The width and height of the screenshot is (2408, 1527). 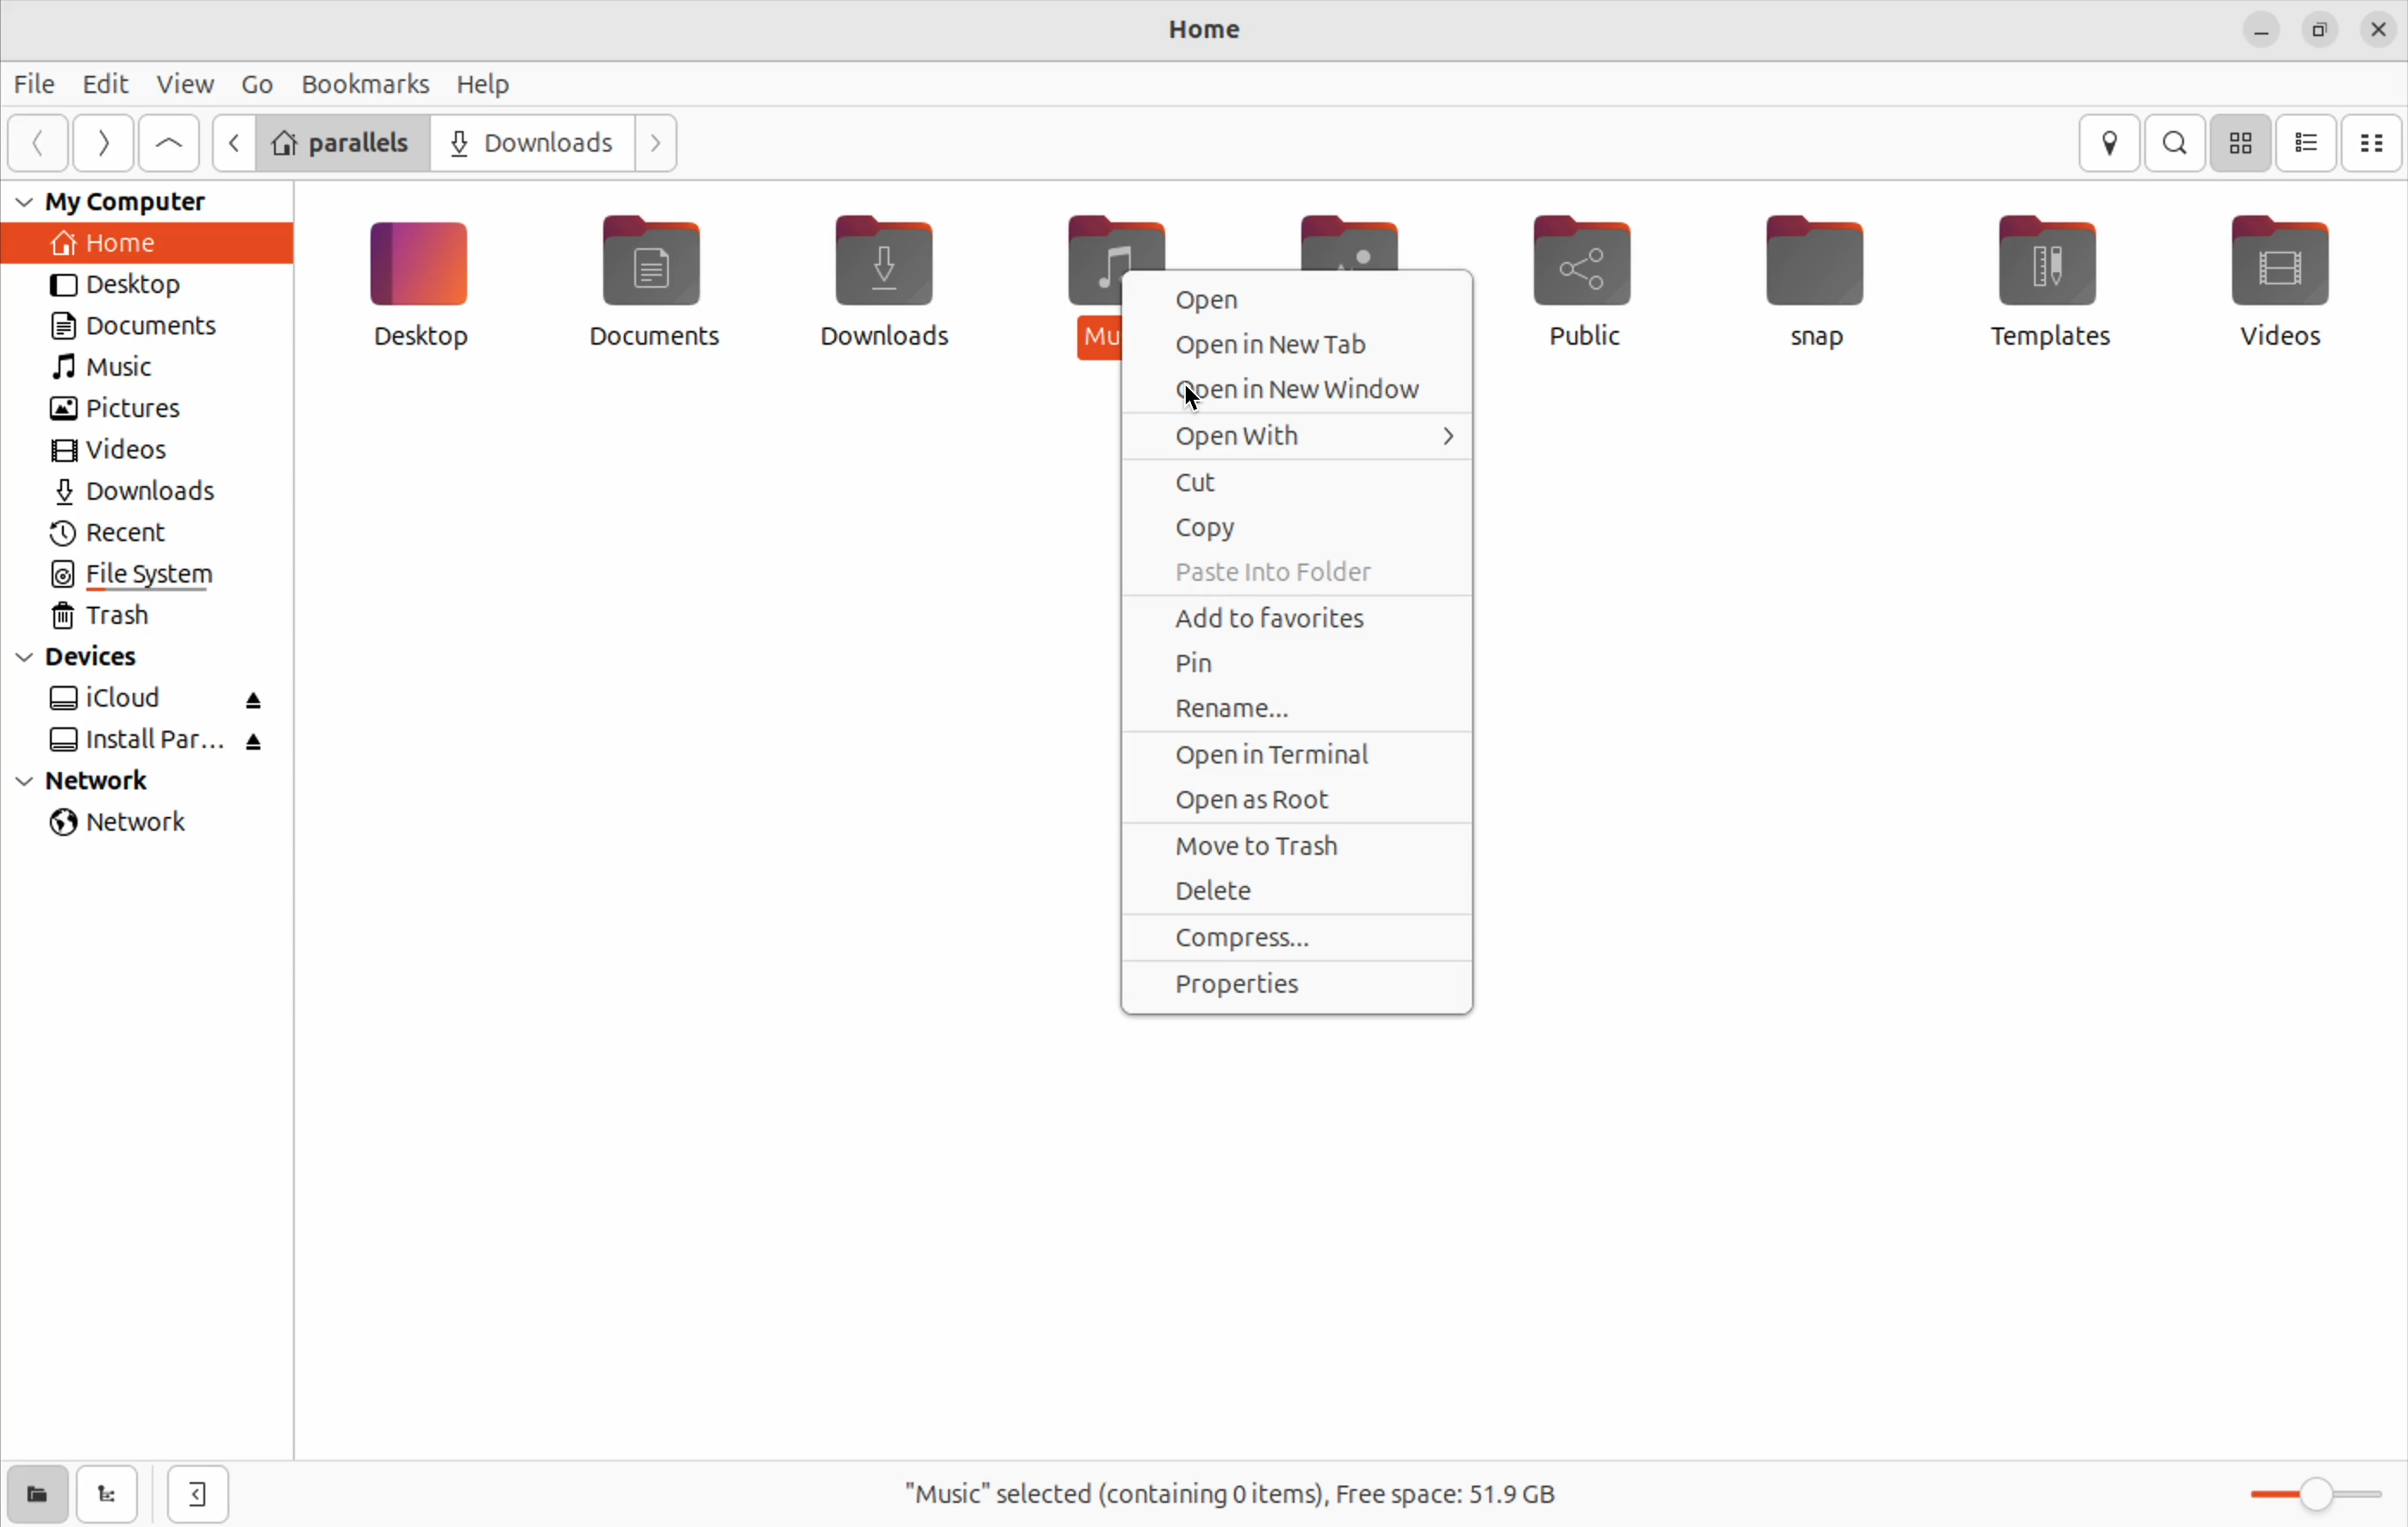 What do you see at coordinates (2381, 32) in the screenshot?
I see `close` at bounding box center [2381, 32].